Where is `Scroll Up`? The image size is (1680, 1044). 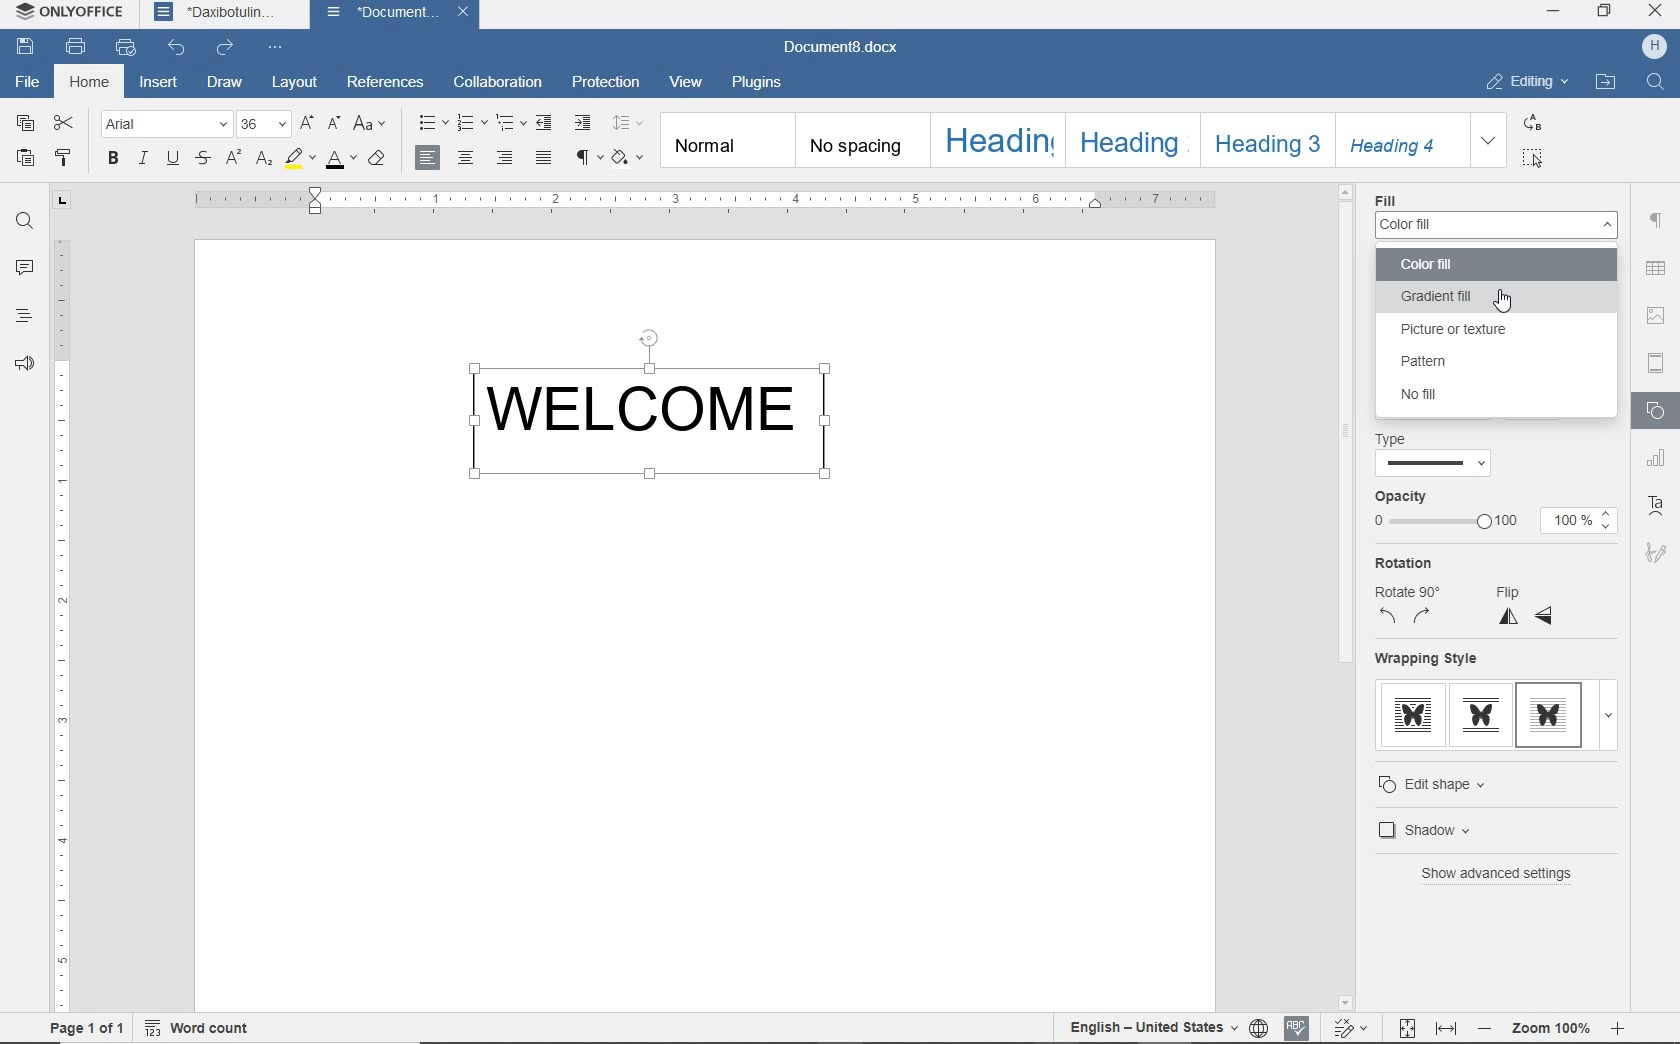 Scroll Up is located at coordinates (1346, 191).